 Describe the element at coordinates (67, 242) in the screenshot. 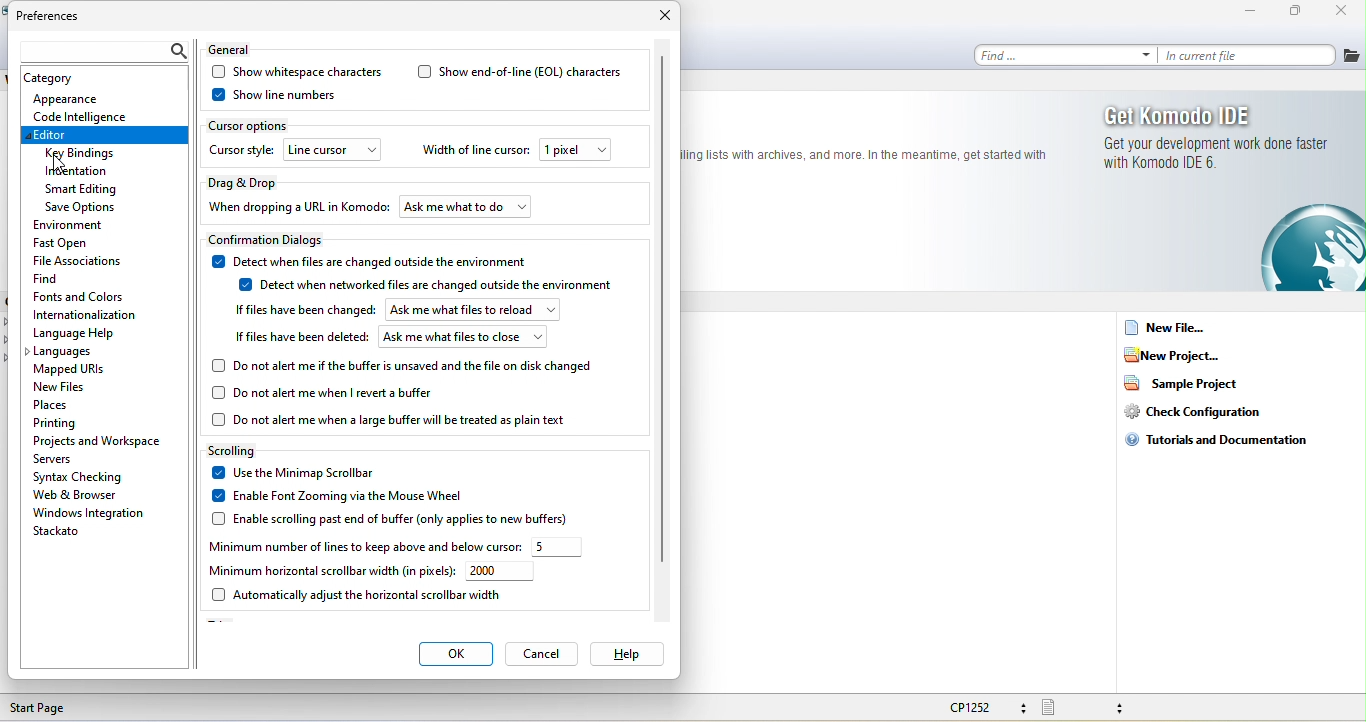

I see `fast open` at that location.